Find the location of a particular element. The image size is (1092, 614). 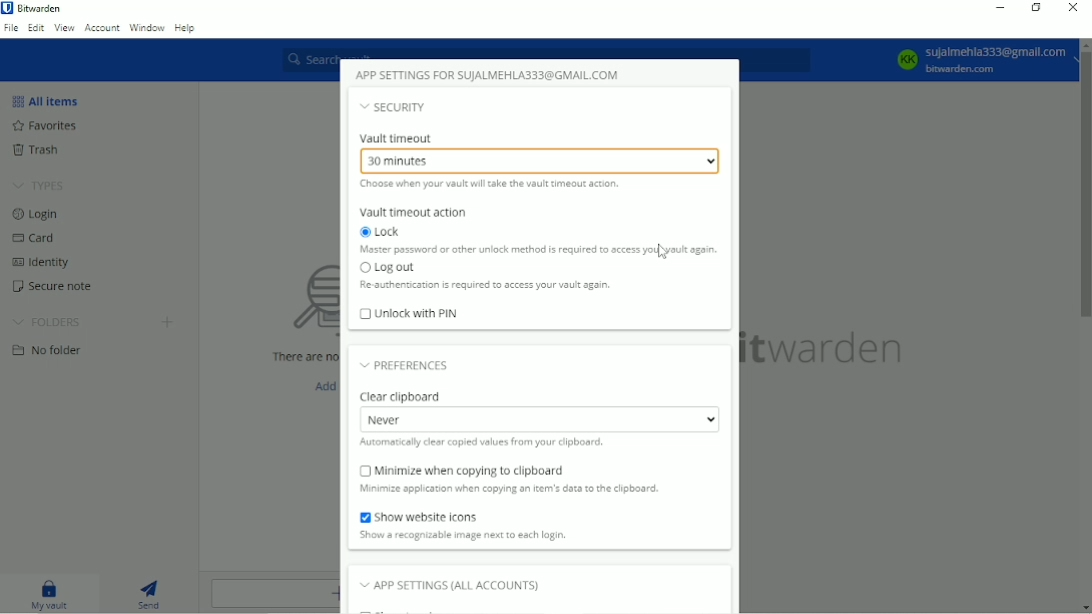

App settings (all accounts) is located at coordinates (451, 584).